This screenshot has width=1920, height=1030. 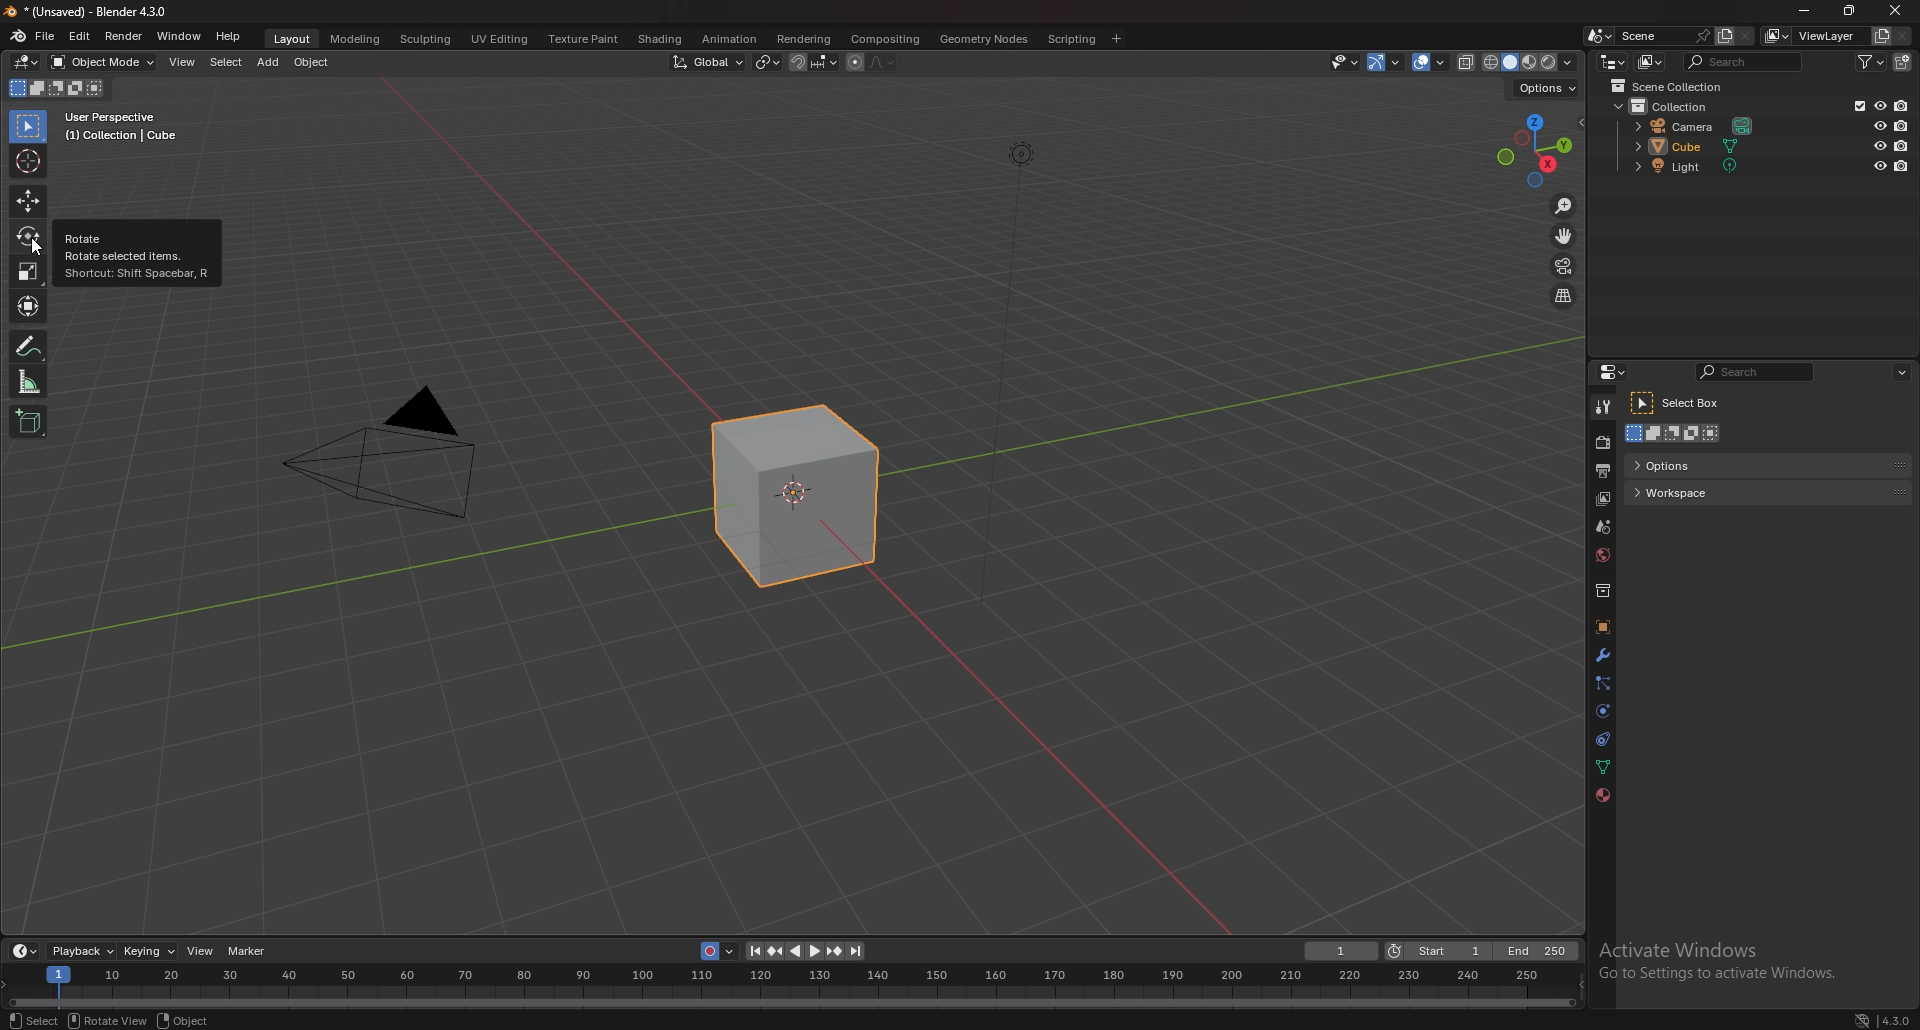 What do you see at coordinates (1767, 491) in the screenshot?
I see `workspace` at bounding box center [1767, 491].